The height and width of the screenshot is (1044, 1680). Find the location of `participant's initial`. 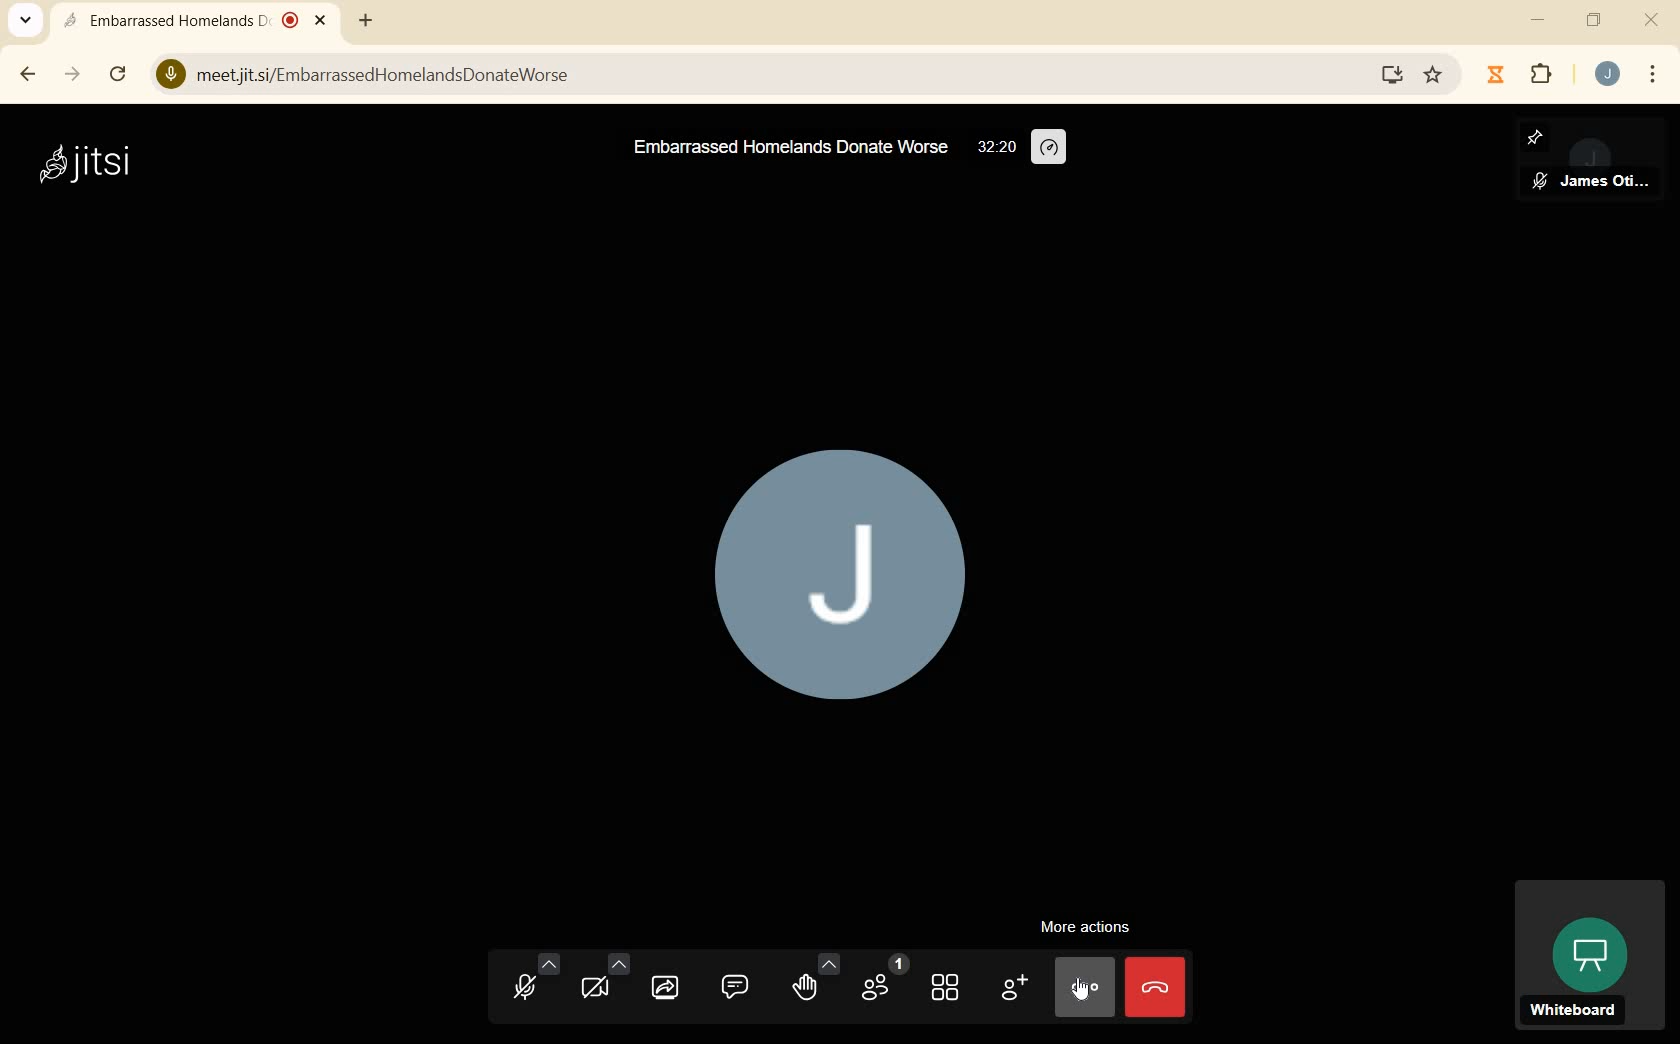

participant's initial is located at coordinates (838, 585).